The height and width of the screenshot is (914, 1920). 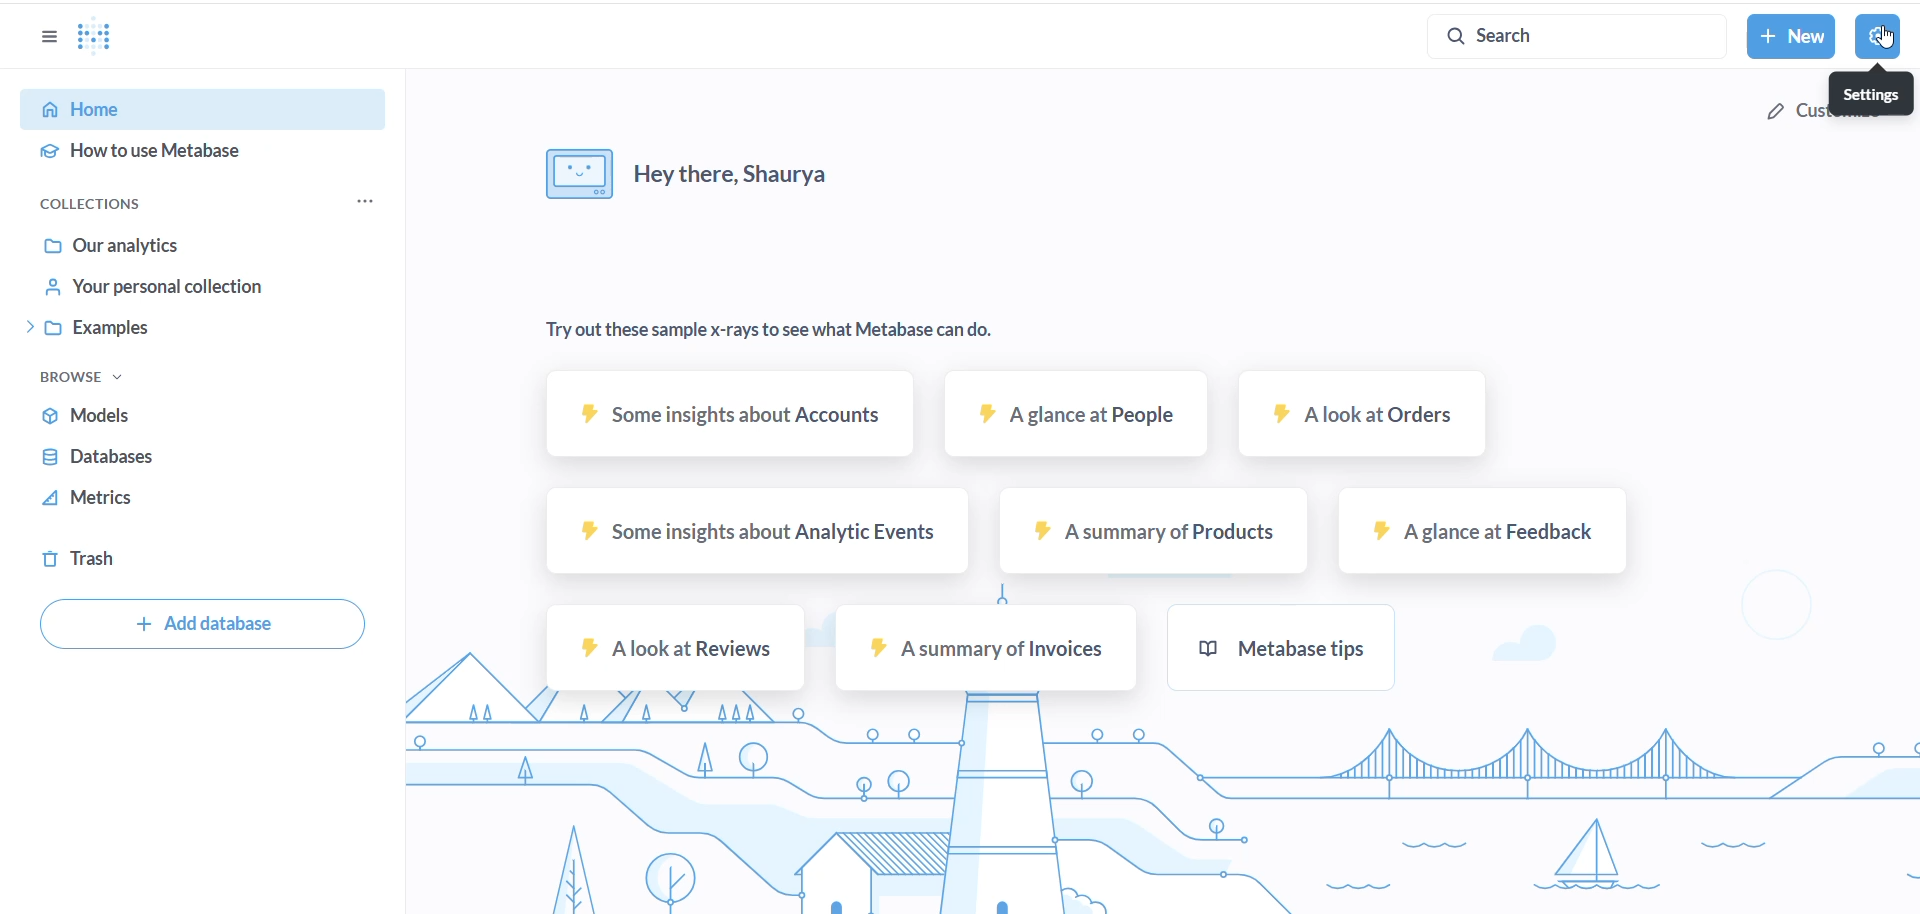 What do you see at coordinates (774, 329) in the screenshot?
I see `Try out these sample x-rays to see what Metabase can do.` at bounding box center [774, 329].